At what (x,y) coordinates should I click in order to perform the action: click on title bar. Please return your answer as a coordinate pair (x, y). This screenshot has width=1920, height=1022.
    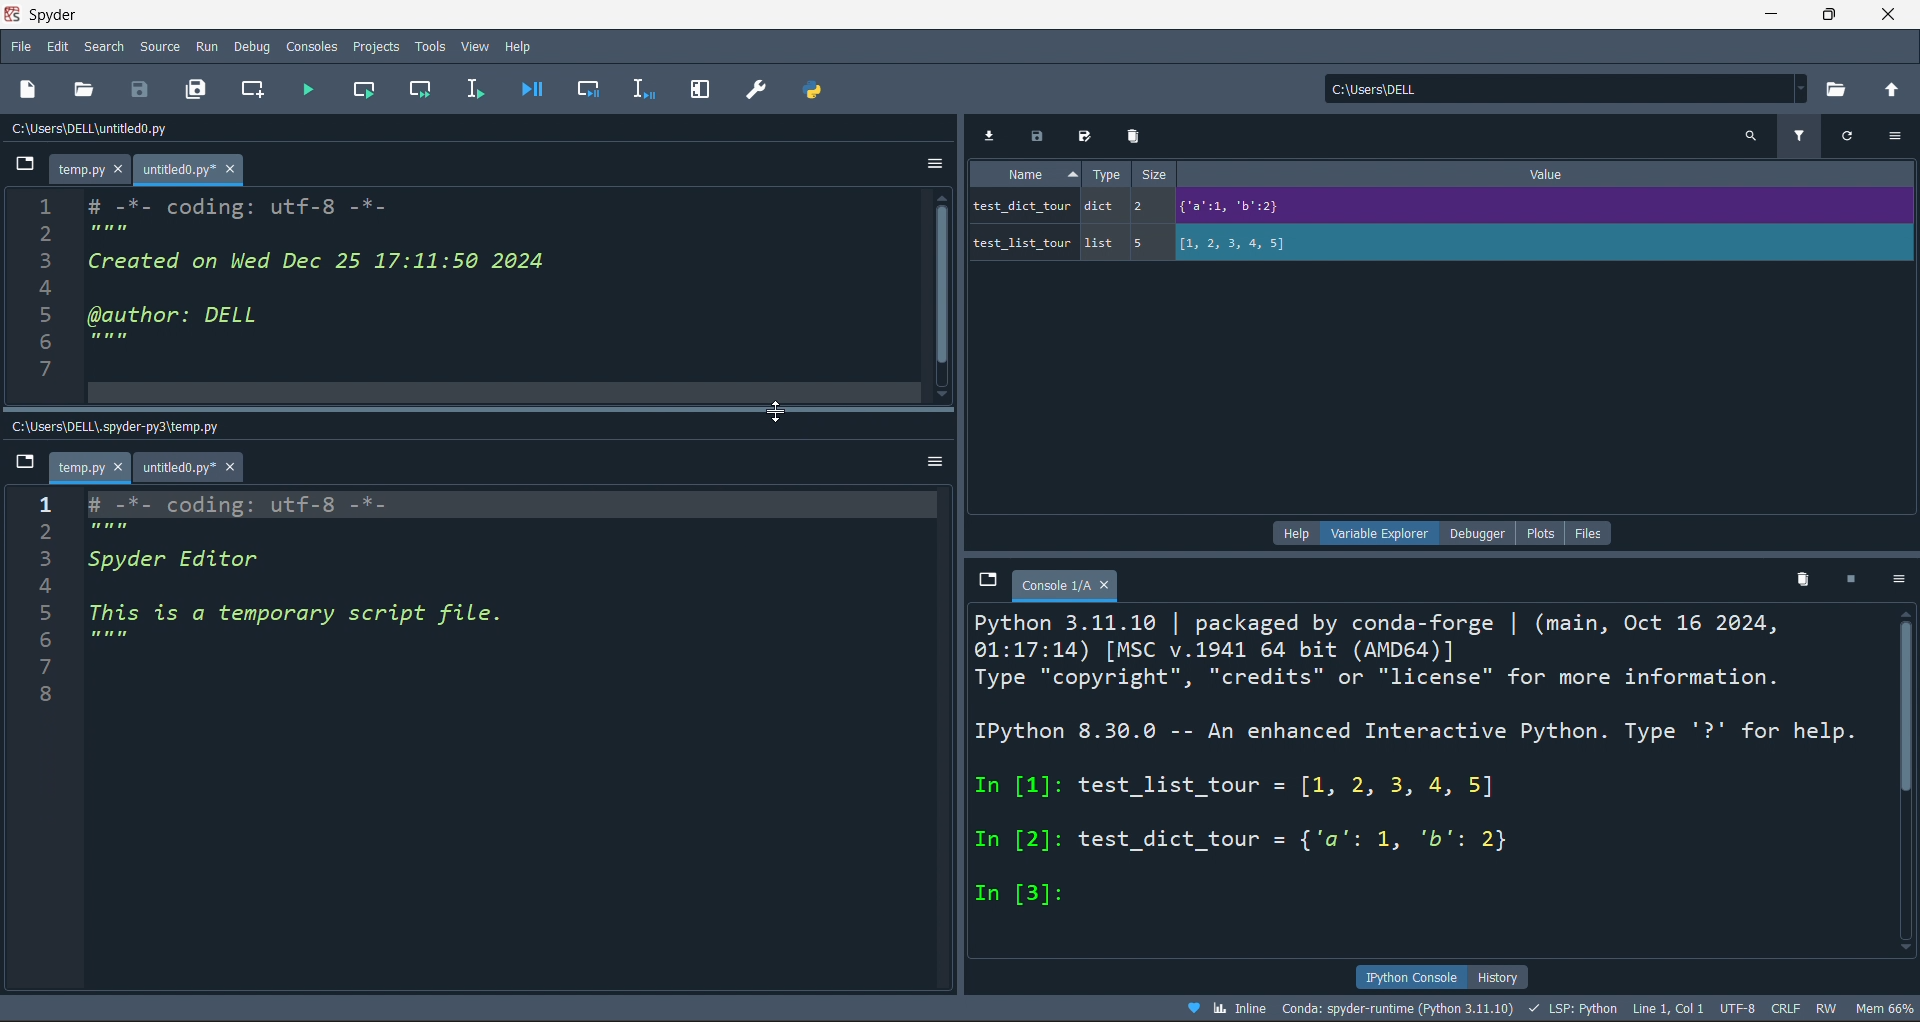
    Looking at the image, I should click on (875, 15).